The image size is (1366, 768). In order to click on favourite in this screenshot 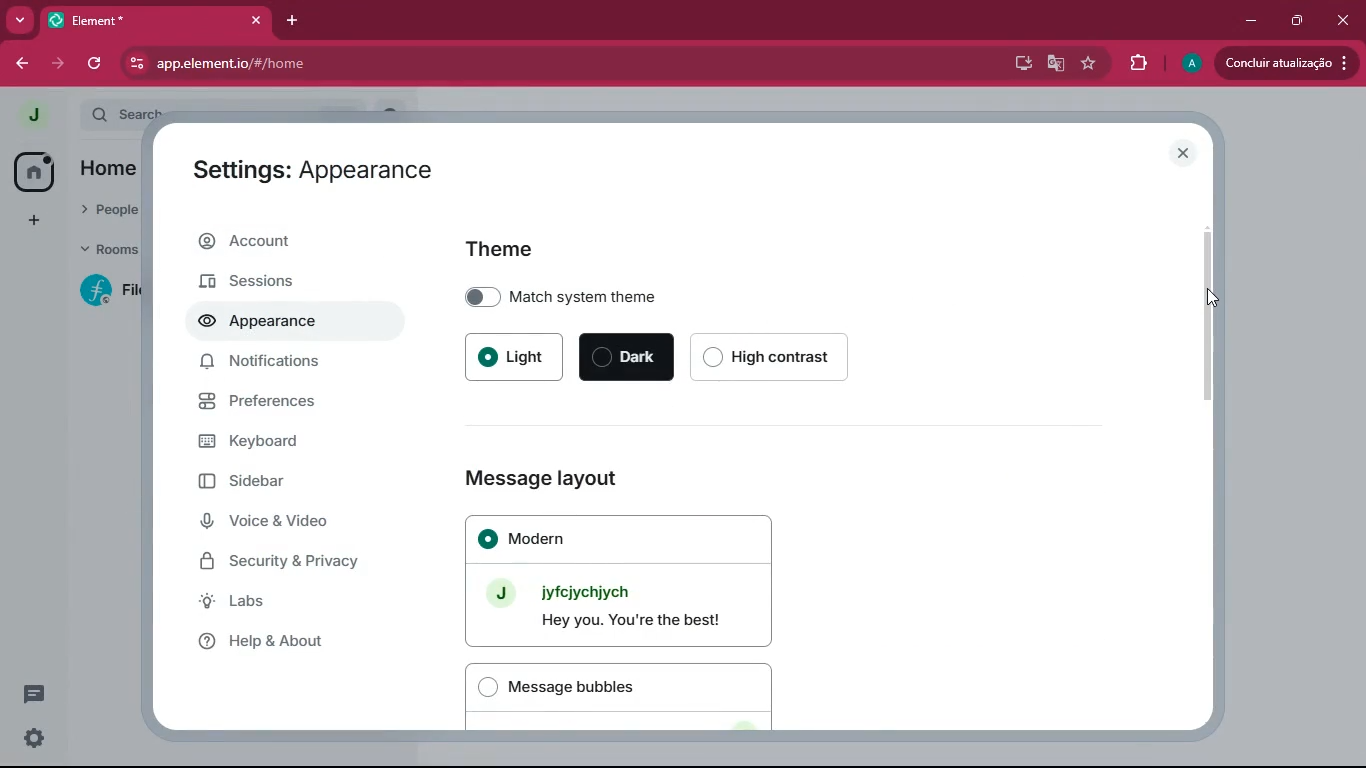, I will do `click(1087, 65)`.